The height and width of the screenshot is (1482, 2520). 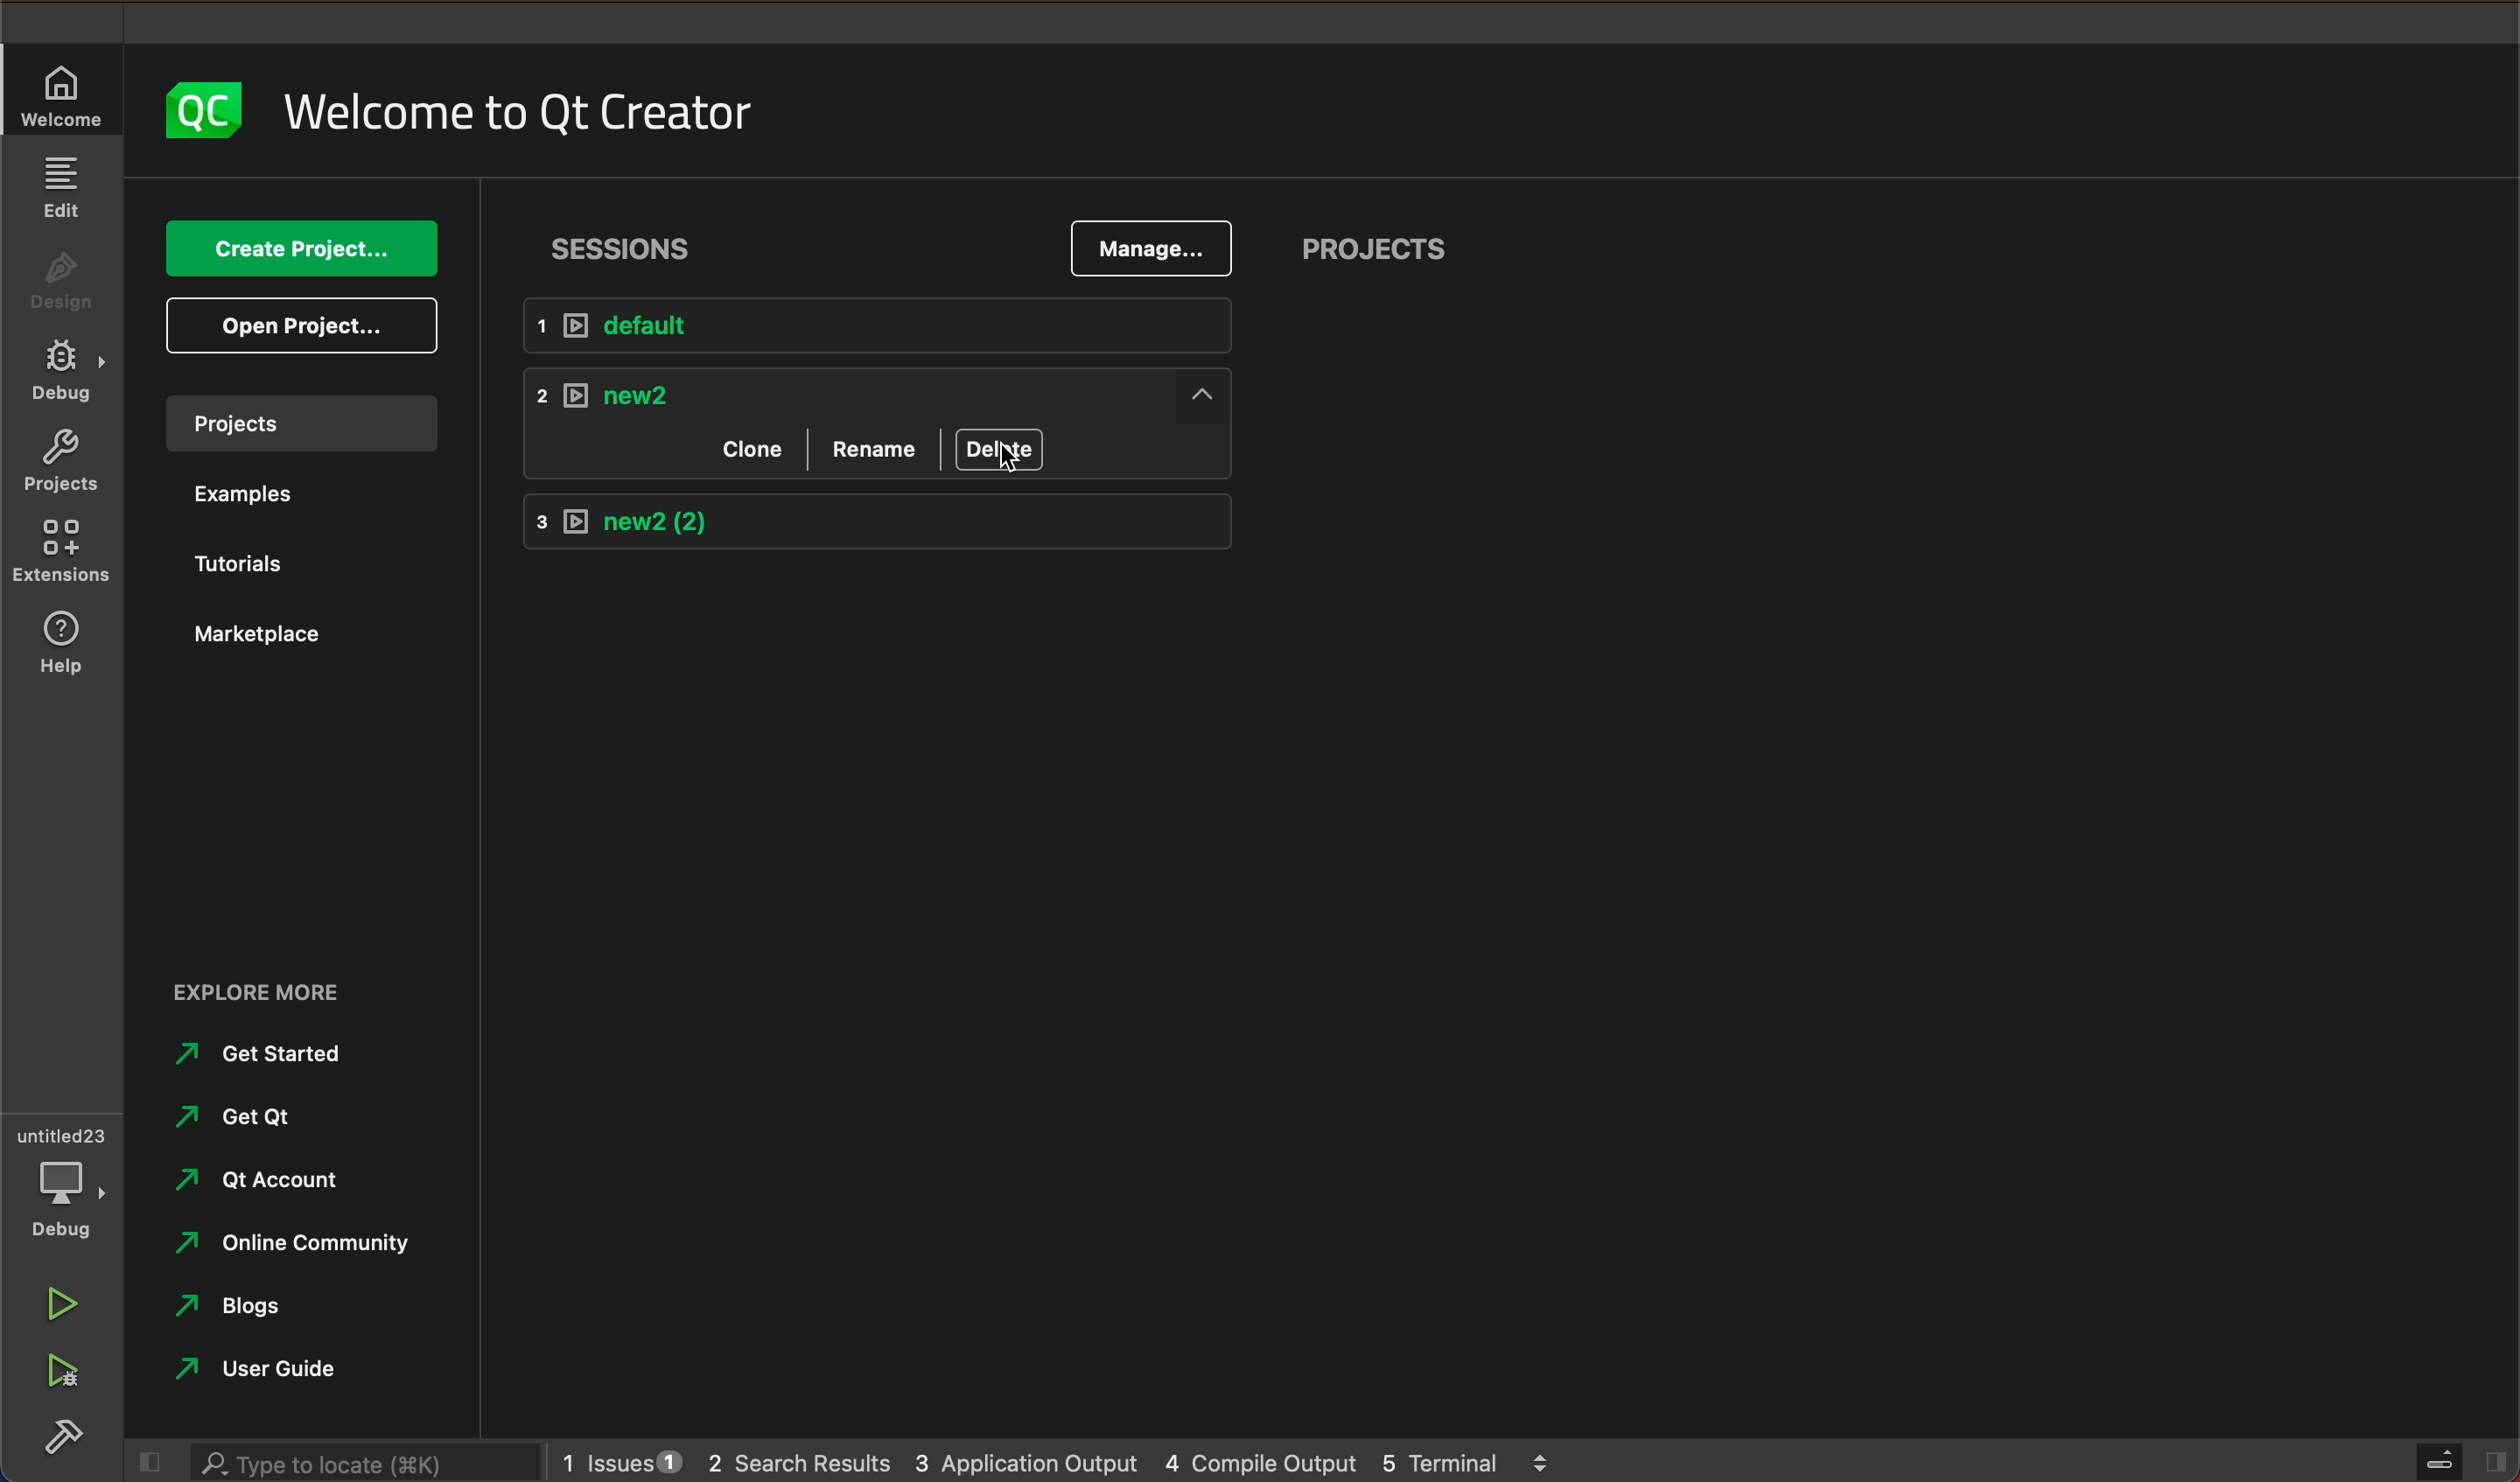 What do you see at coordinates (60, 1181) in the screenshot?
I see `debug` at bounding box center [60, 1181].